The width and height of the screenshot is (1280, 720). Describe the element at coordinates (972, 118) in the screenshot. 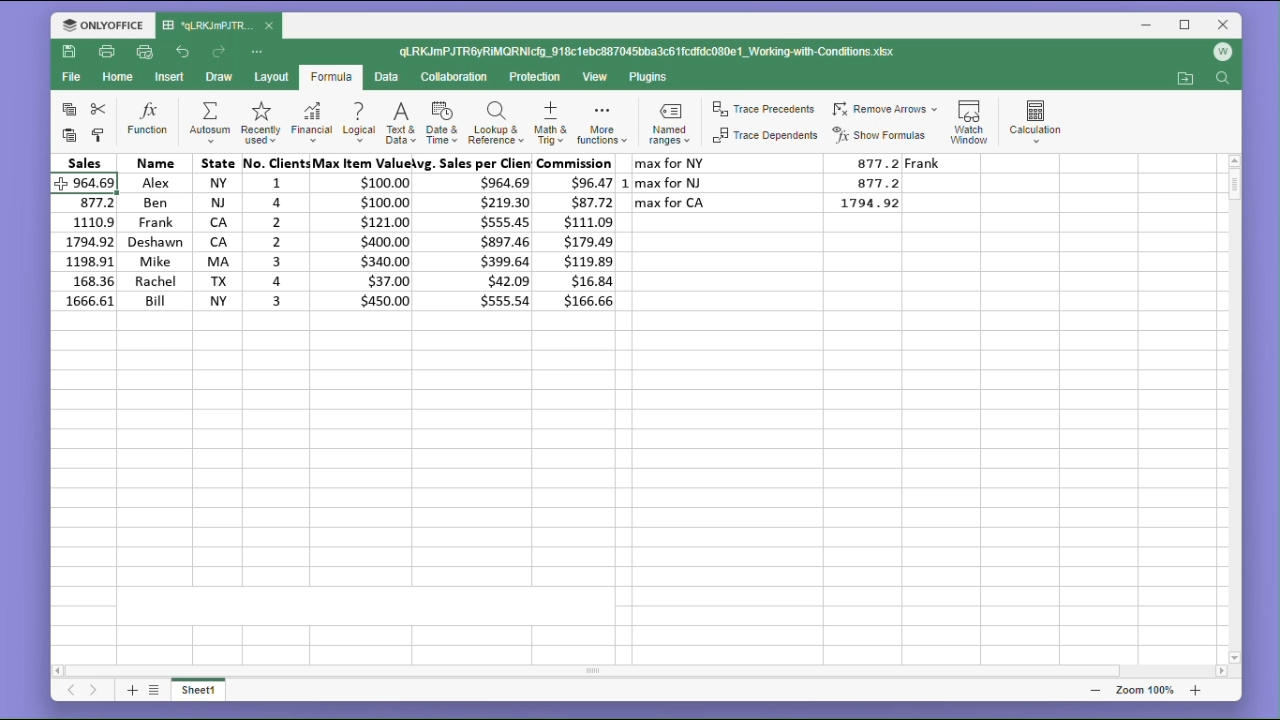

I see `watch window` at that location.